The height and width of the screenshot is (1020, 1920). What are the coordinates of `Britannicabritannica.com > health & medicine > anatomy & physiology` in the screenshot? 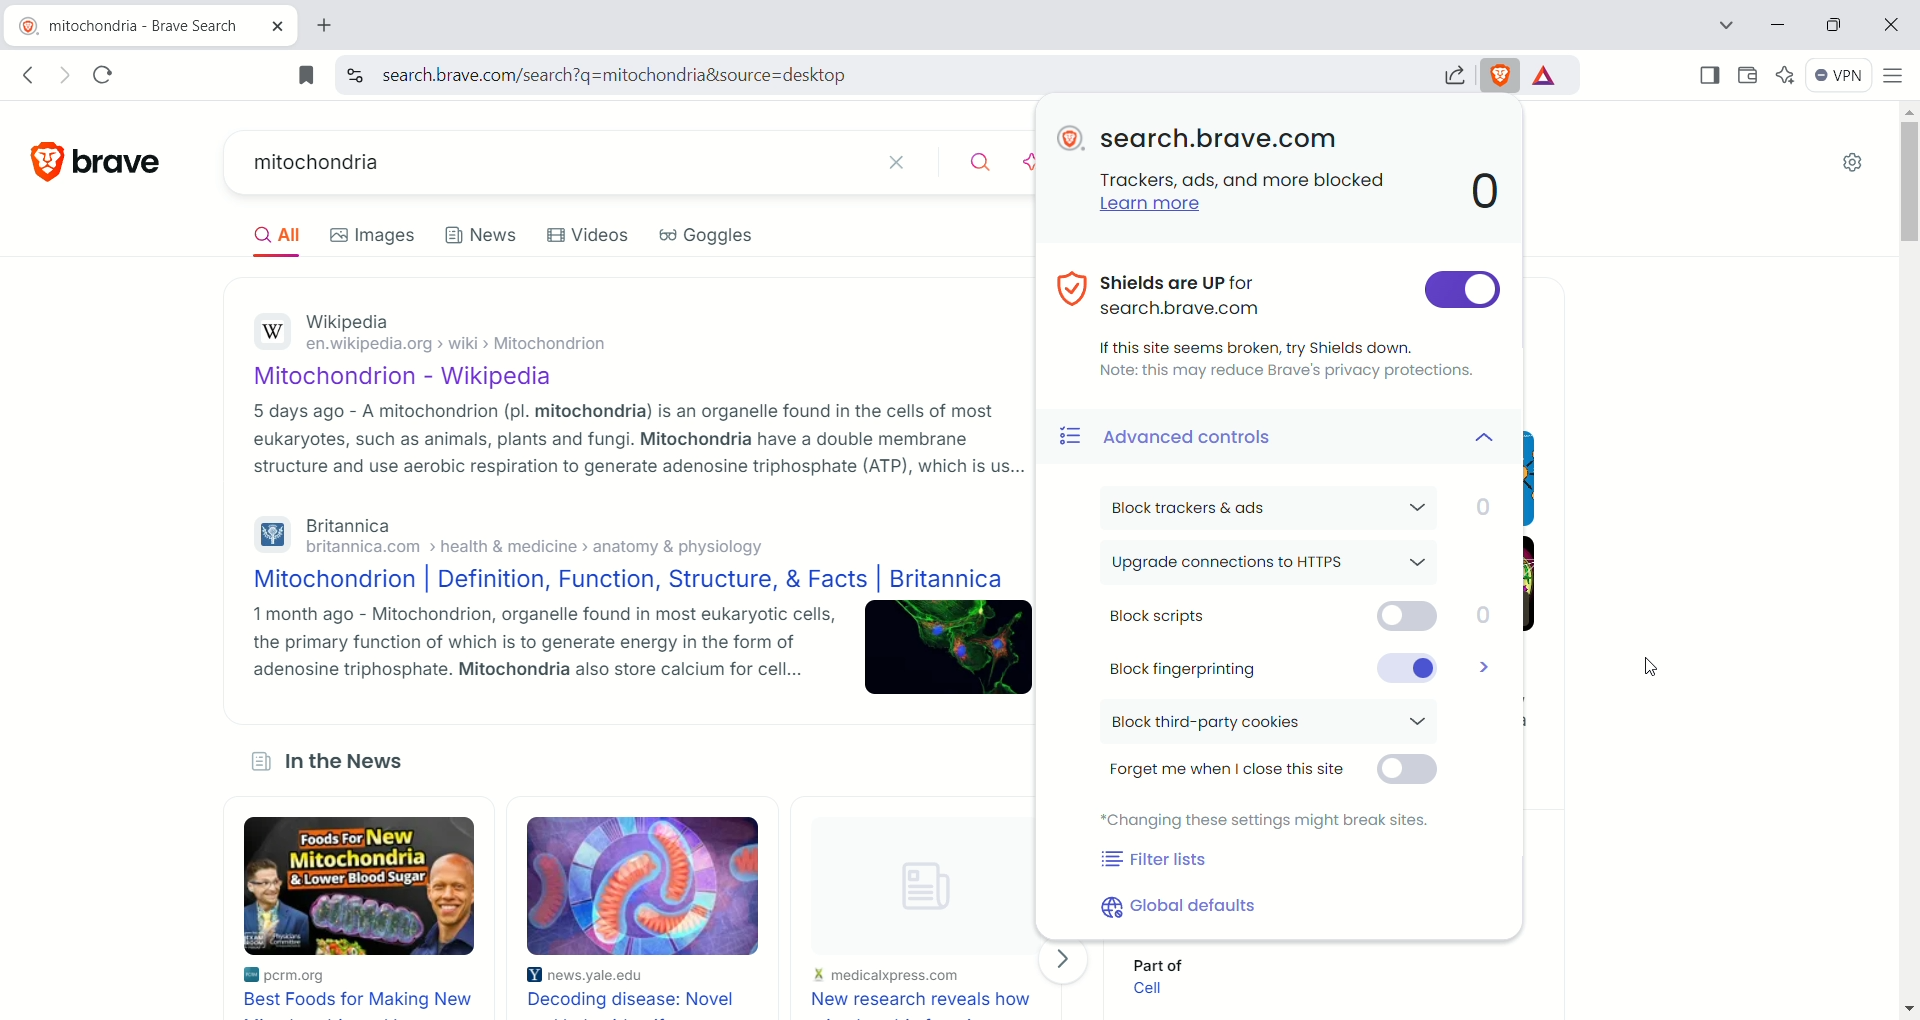 It's located at (550, 536).